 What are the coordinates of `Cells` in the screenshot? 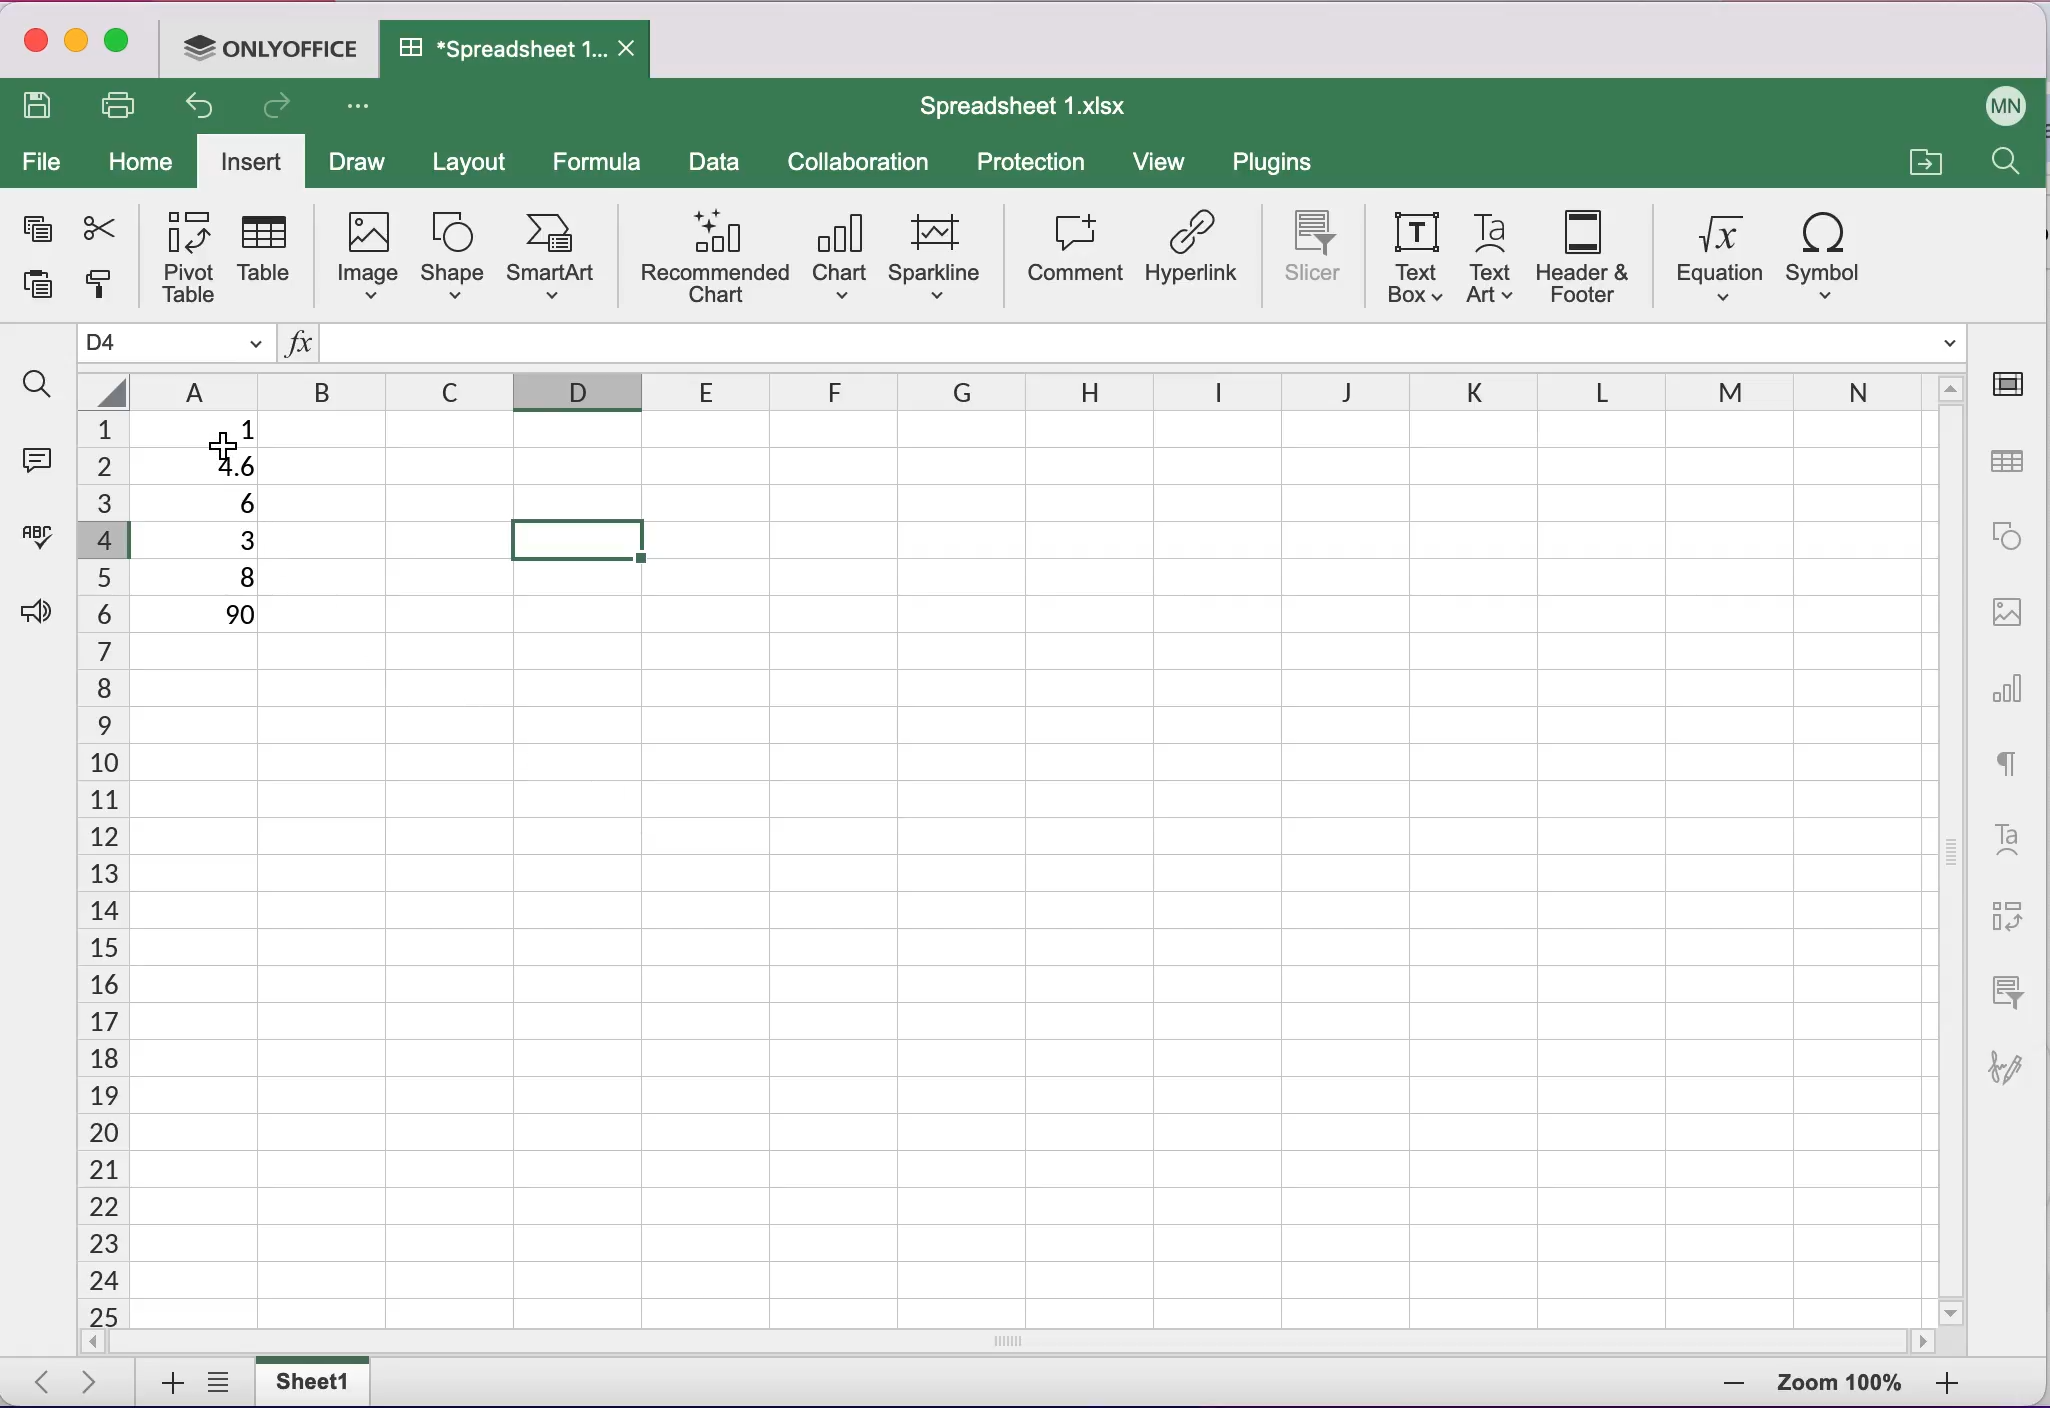 It's located at (1111, 871).